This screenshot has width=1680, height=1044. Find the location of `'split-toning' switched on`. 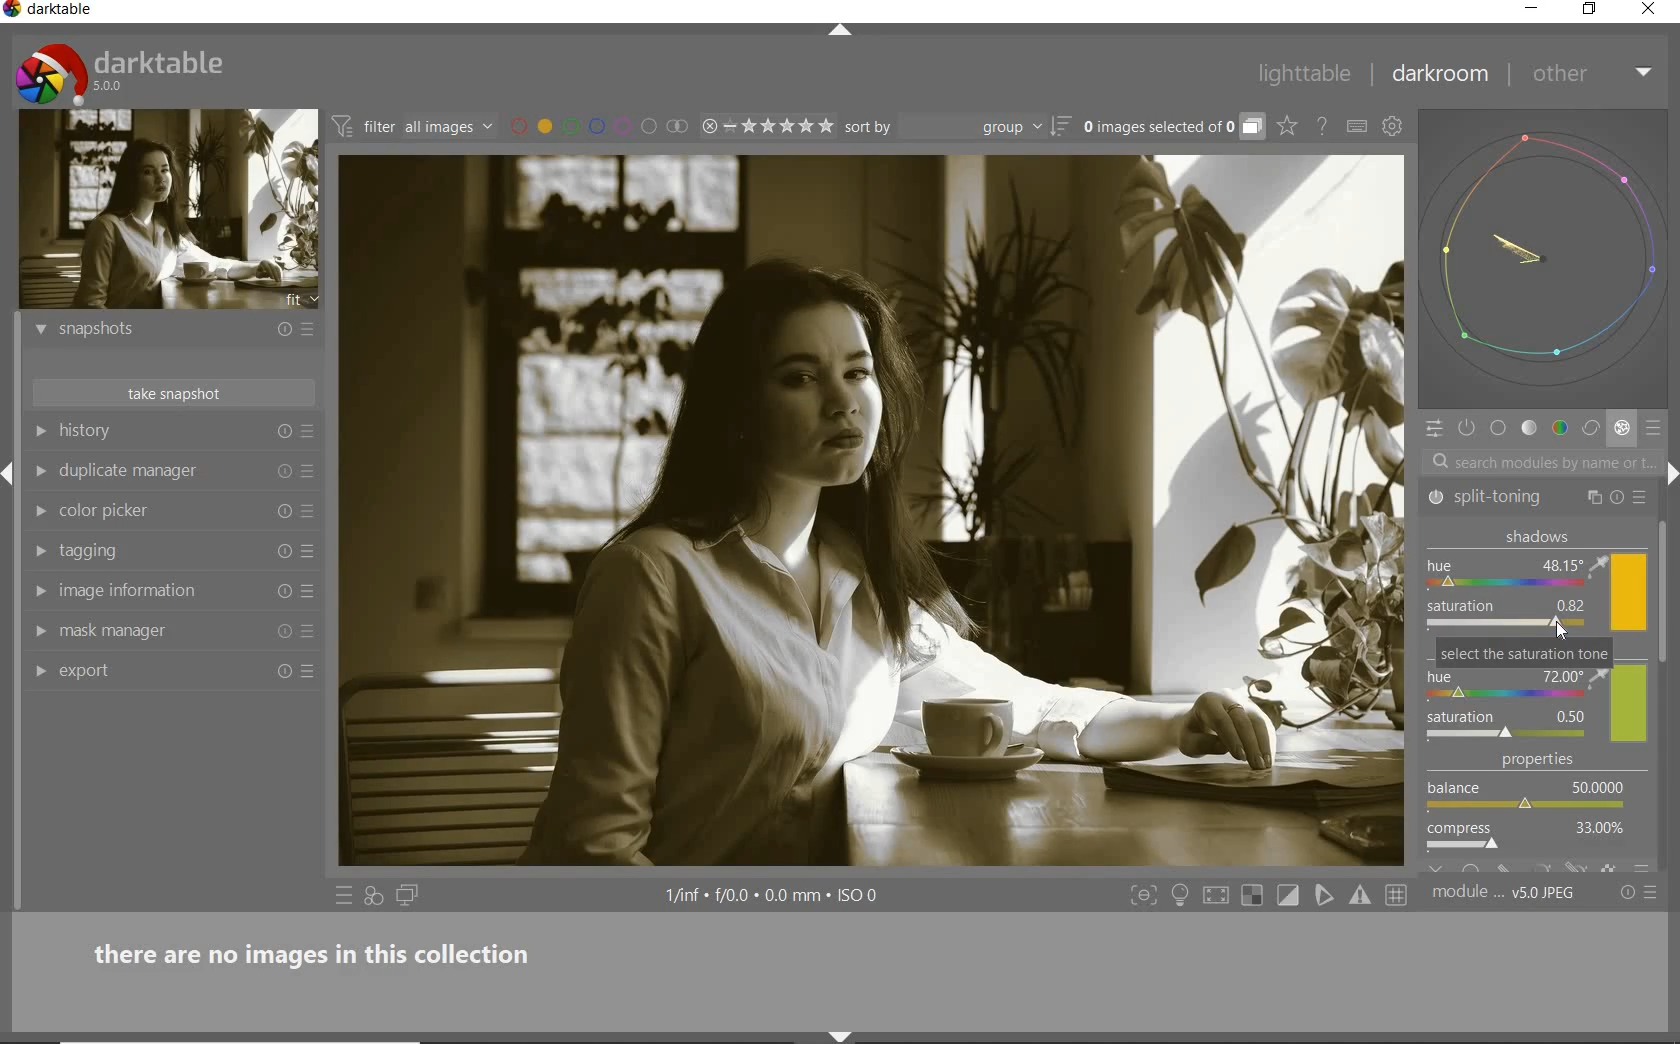

'split-toning' switched on is located at coordinates (1439, 497).